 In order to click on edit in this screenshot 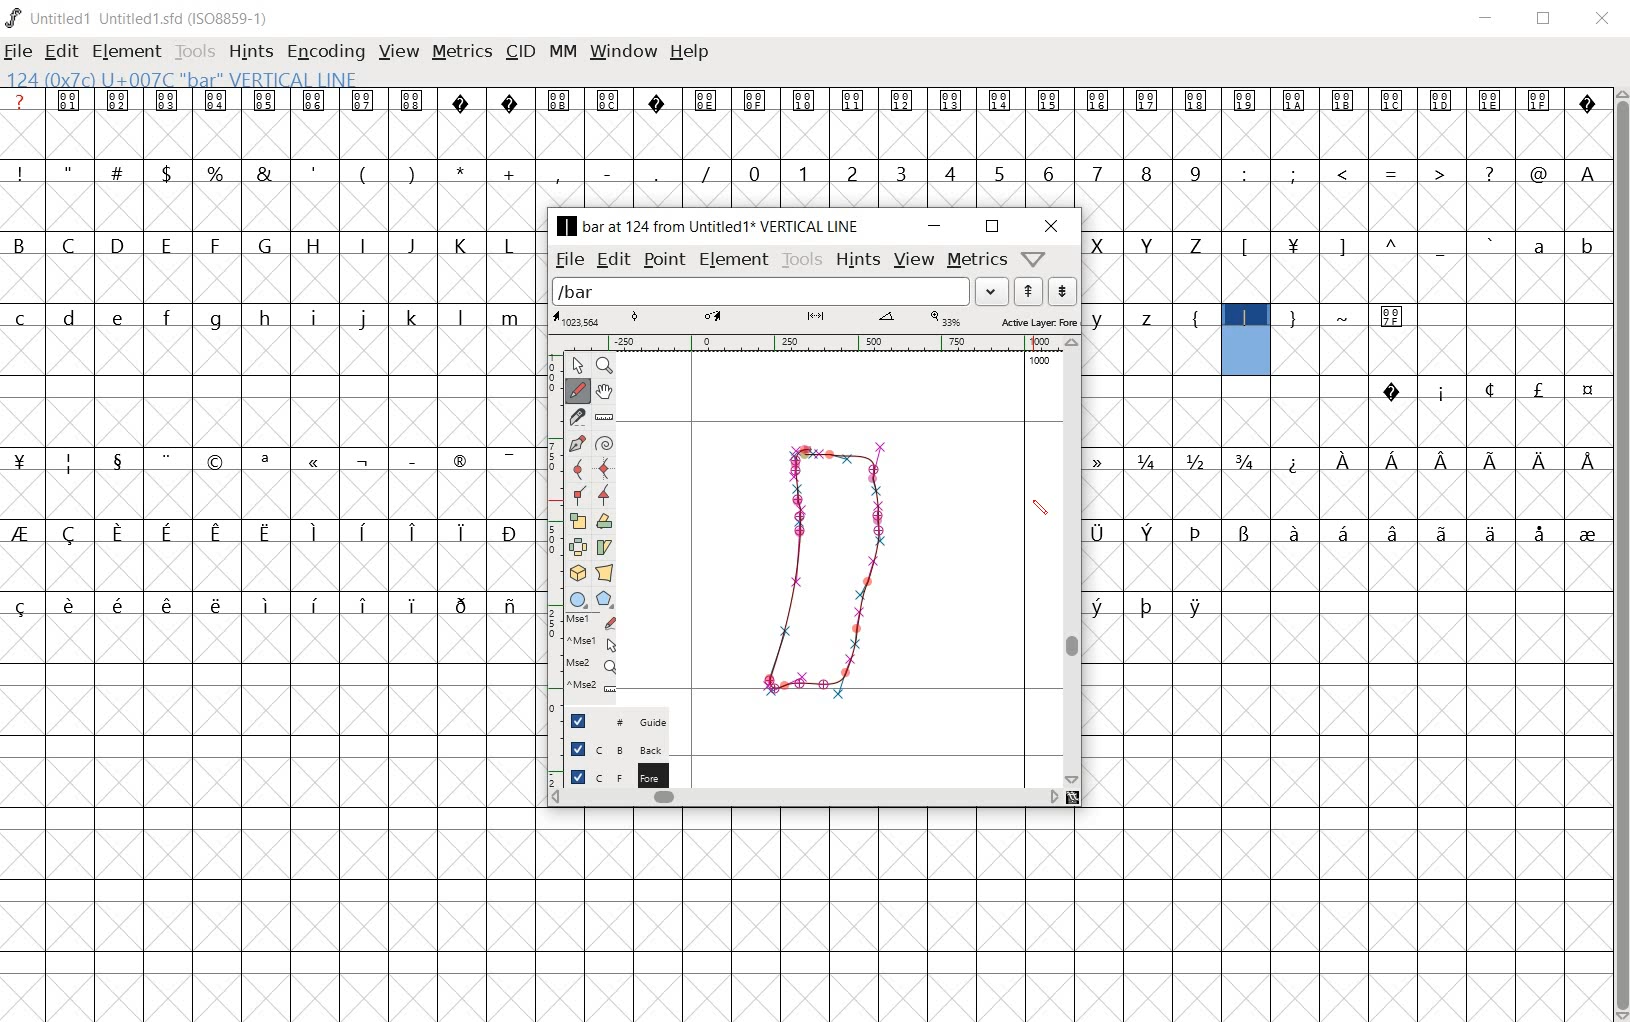, I will do `click(611, 260)`.